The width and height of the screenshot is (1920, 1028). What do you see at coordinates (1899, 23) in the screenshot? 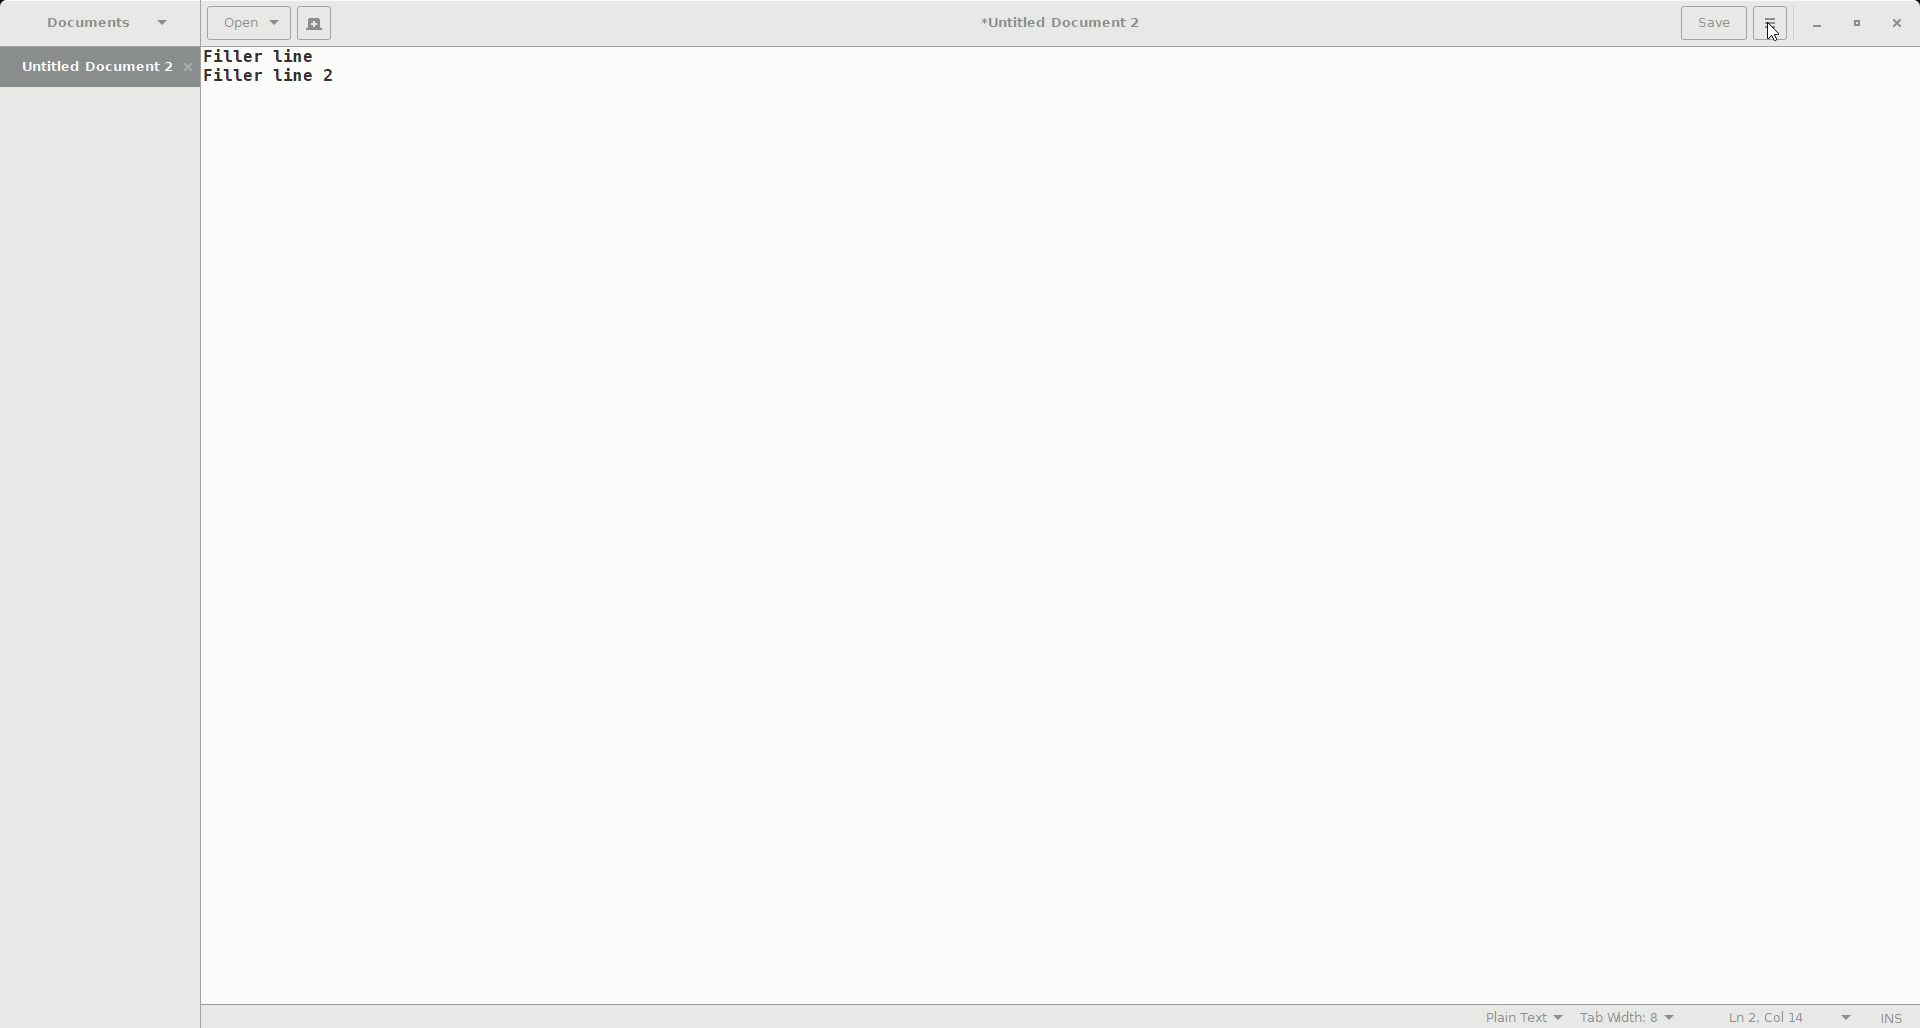
I see `Close` at bounding box center [1899, 23].